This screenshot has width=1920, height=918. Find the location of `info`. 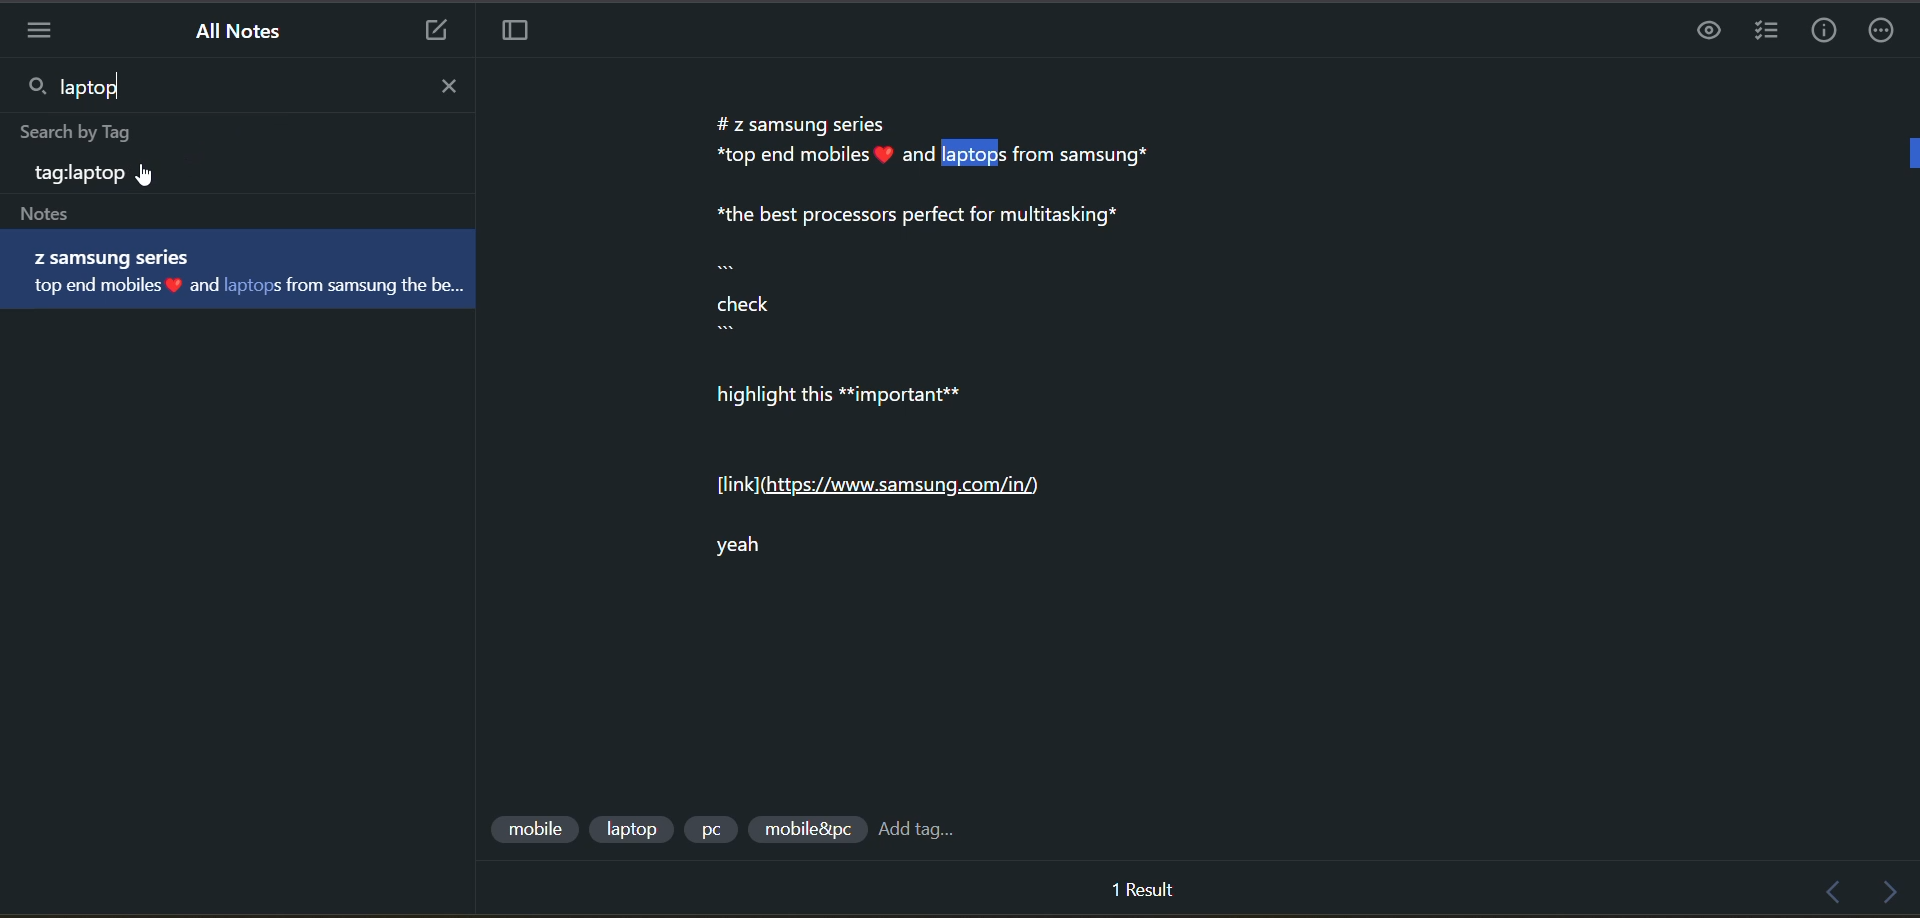

info is located at coordinates (1816, 32).